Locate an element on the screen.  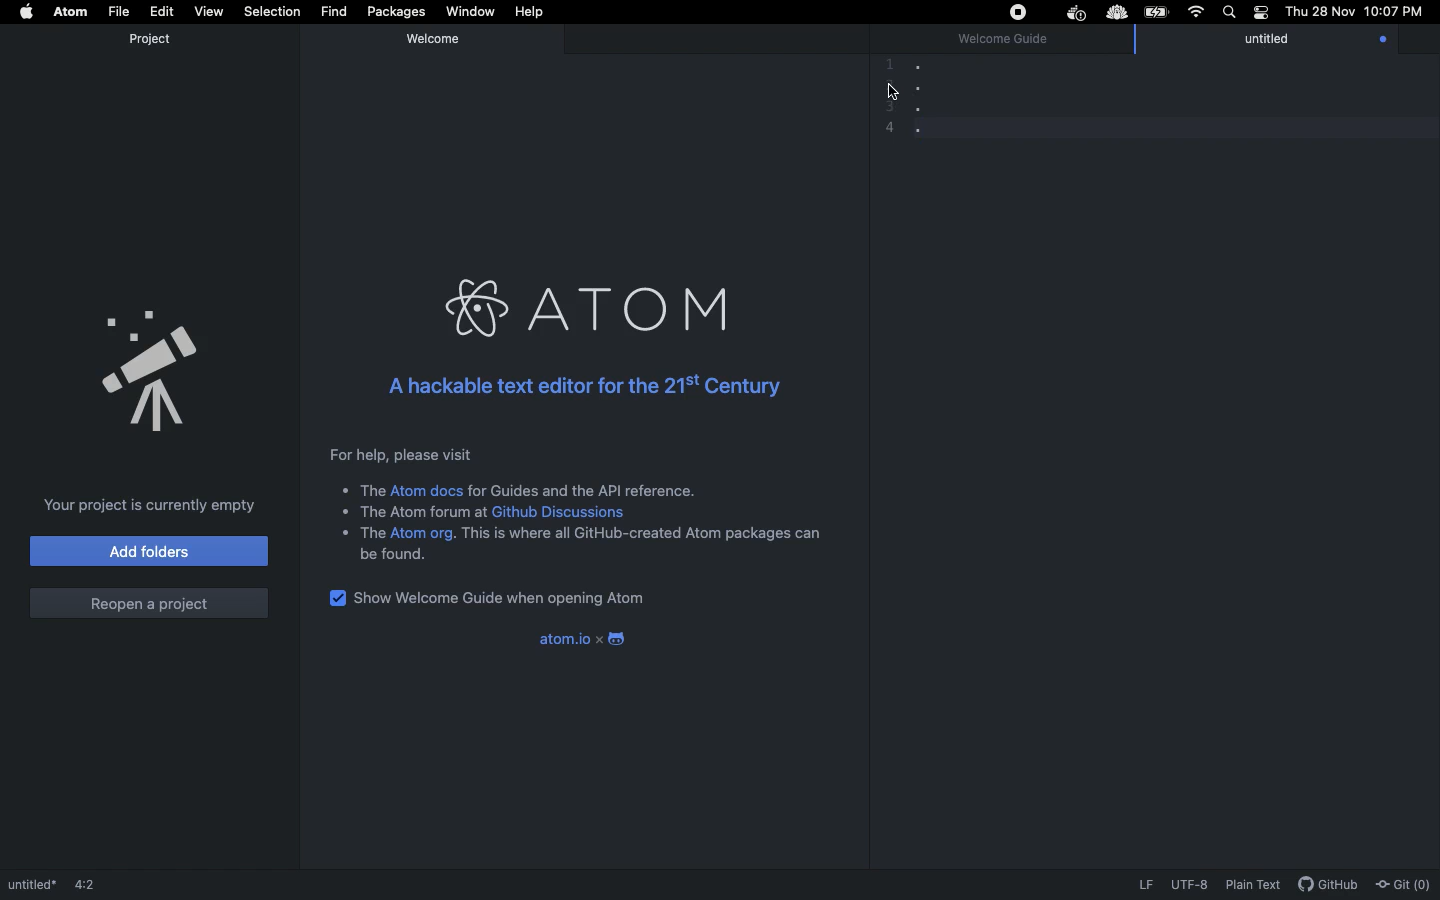
Add folders is located at coordinates (148, 551).